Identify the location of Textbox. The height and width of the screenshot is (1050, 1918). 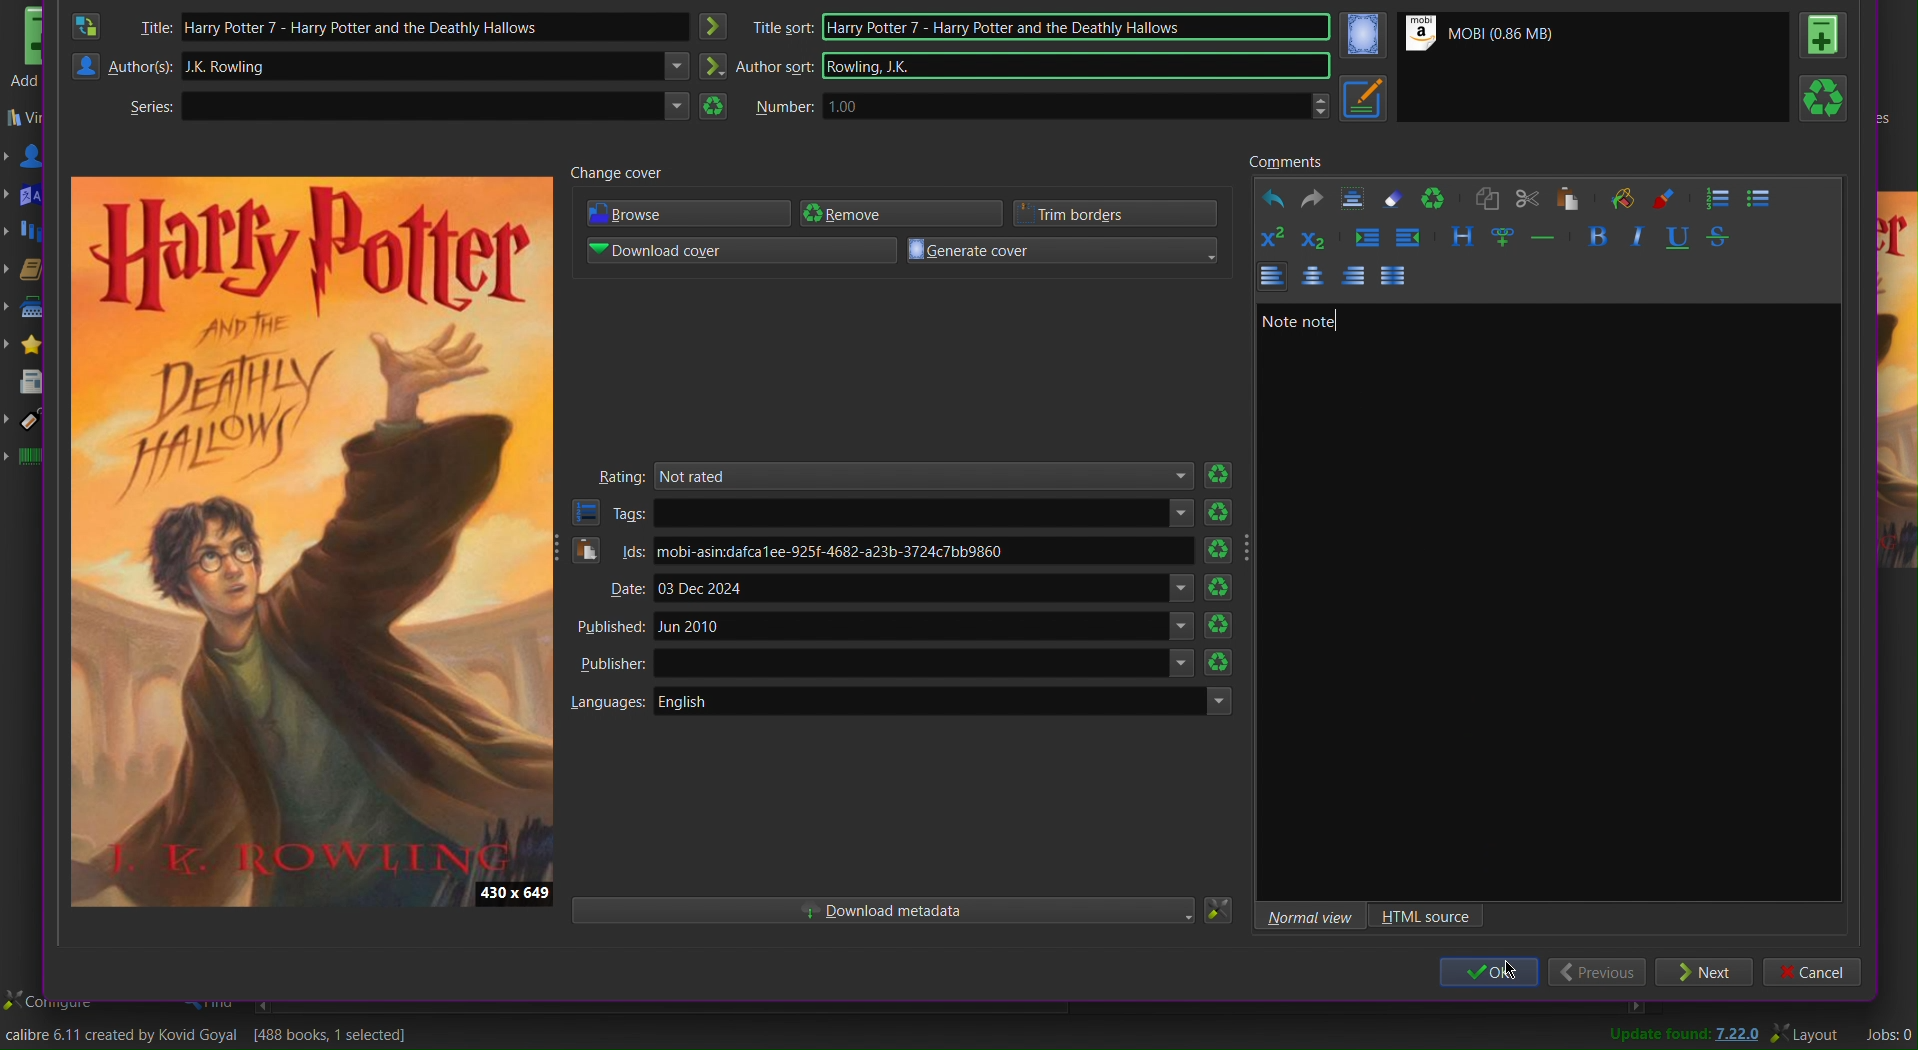
(1352, 197).